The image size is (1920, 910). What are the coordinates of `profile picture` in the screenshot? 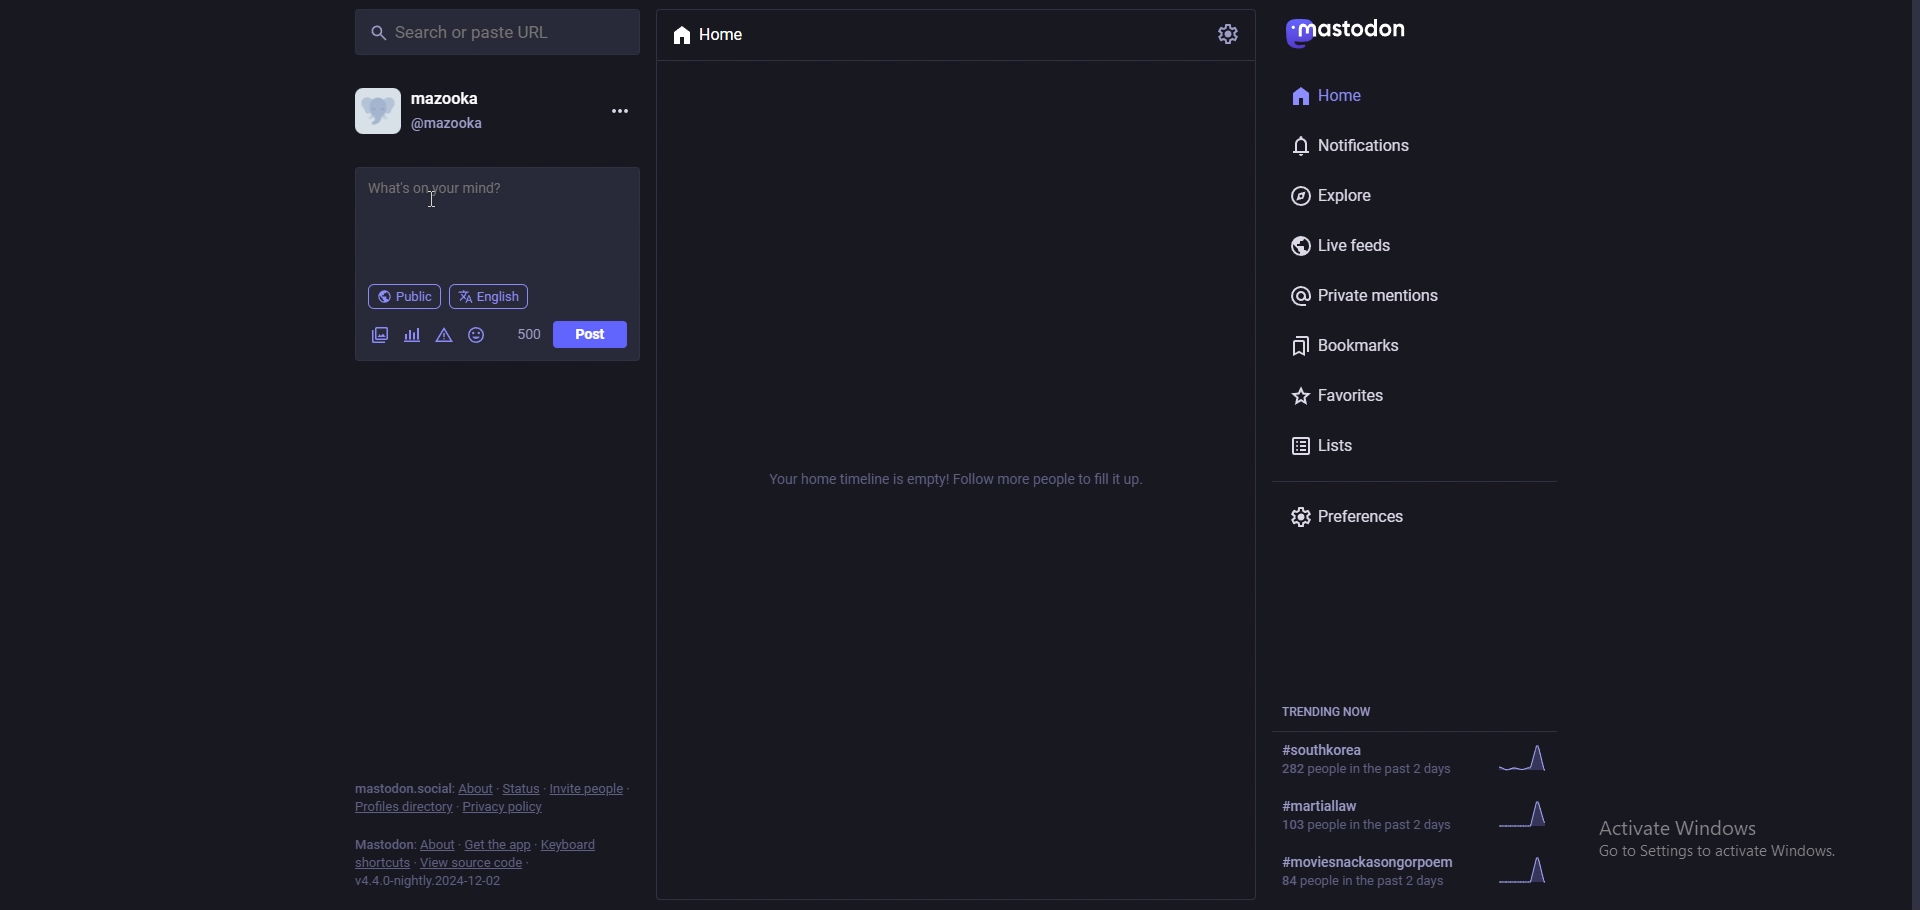 It's located at (374, 109).